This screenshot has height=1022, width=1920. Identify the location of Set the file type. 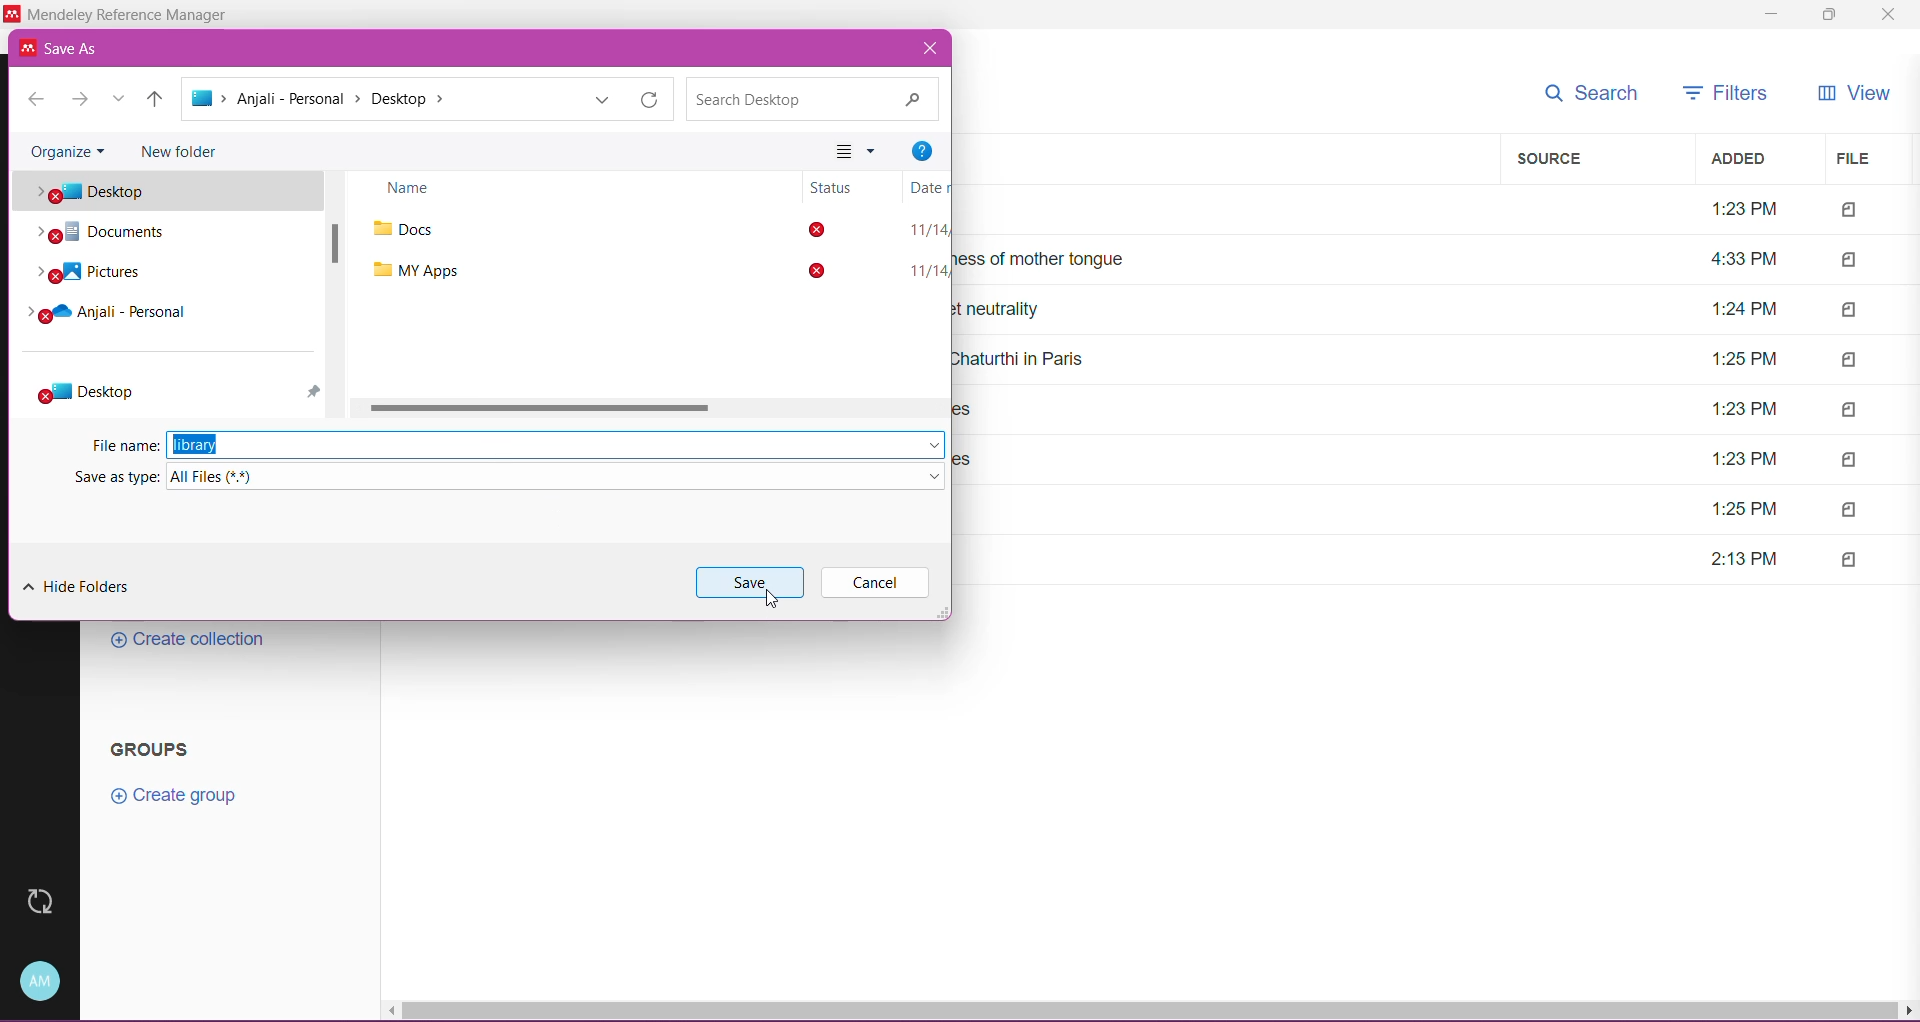
(560, 477).